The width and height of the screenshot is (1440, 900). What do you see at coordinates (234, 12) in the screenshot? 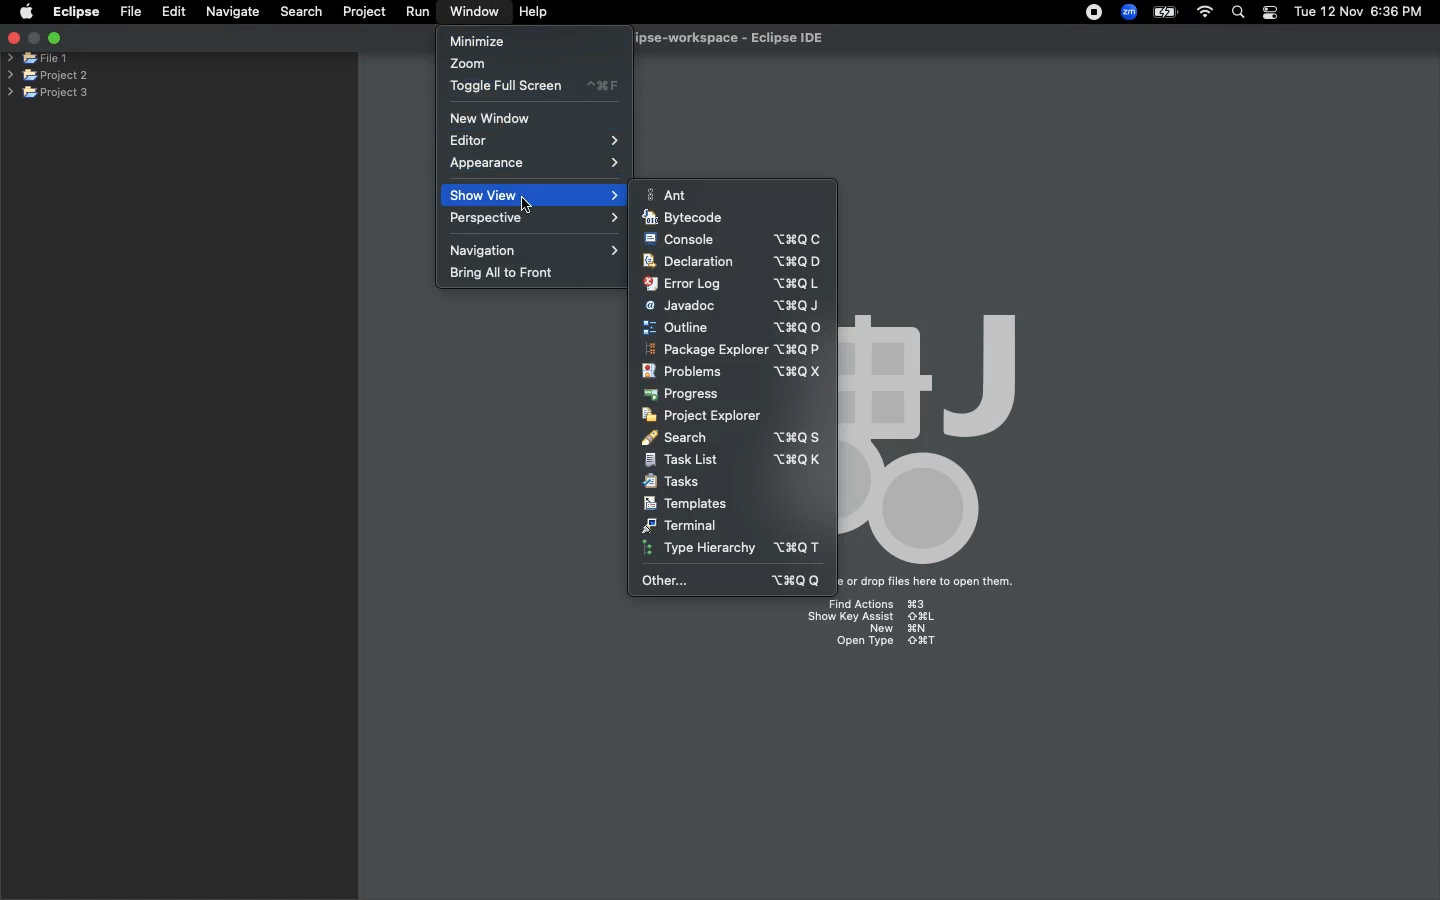
I see `Navigate` at bounding box center [234, 12].